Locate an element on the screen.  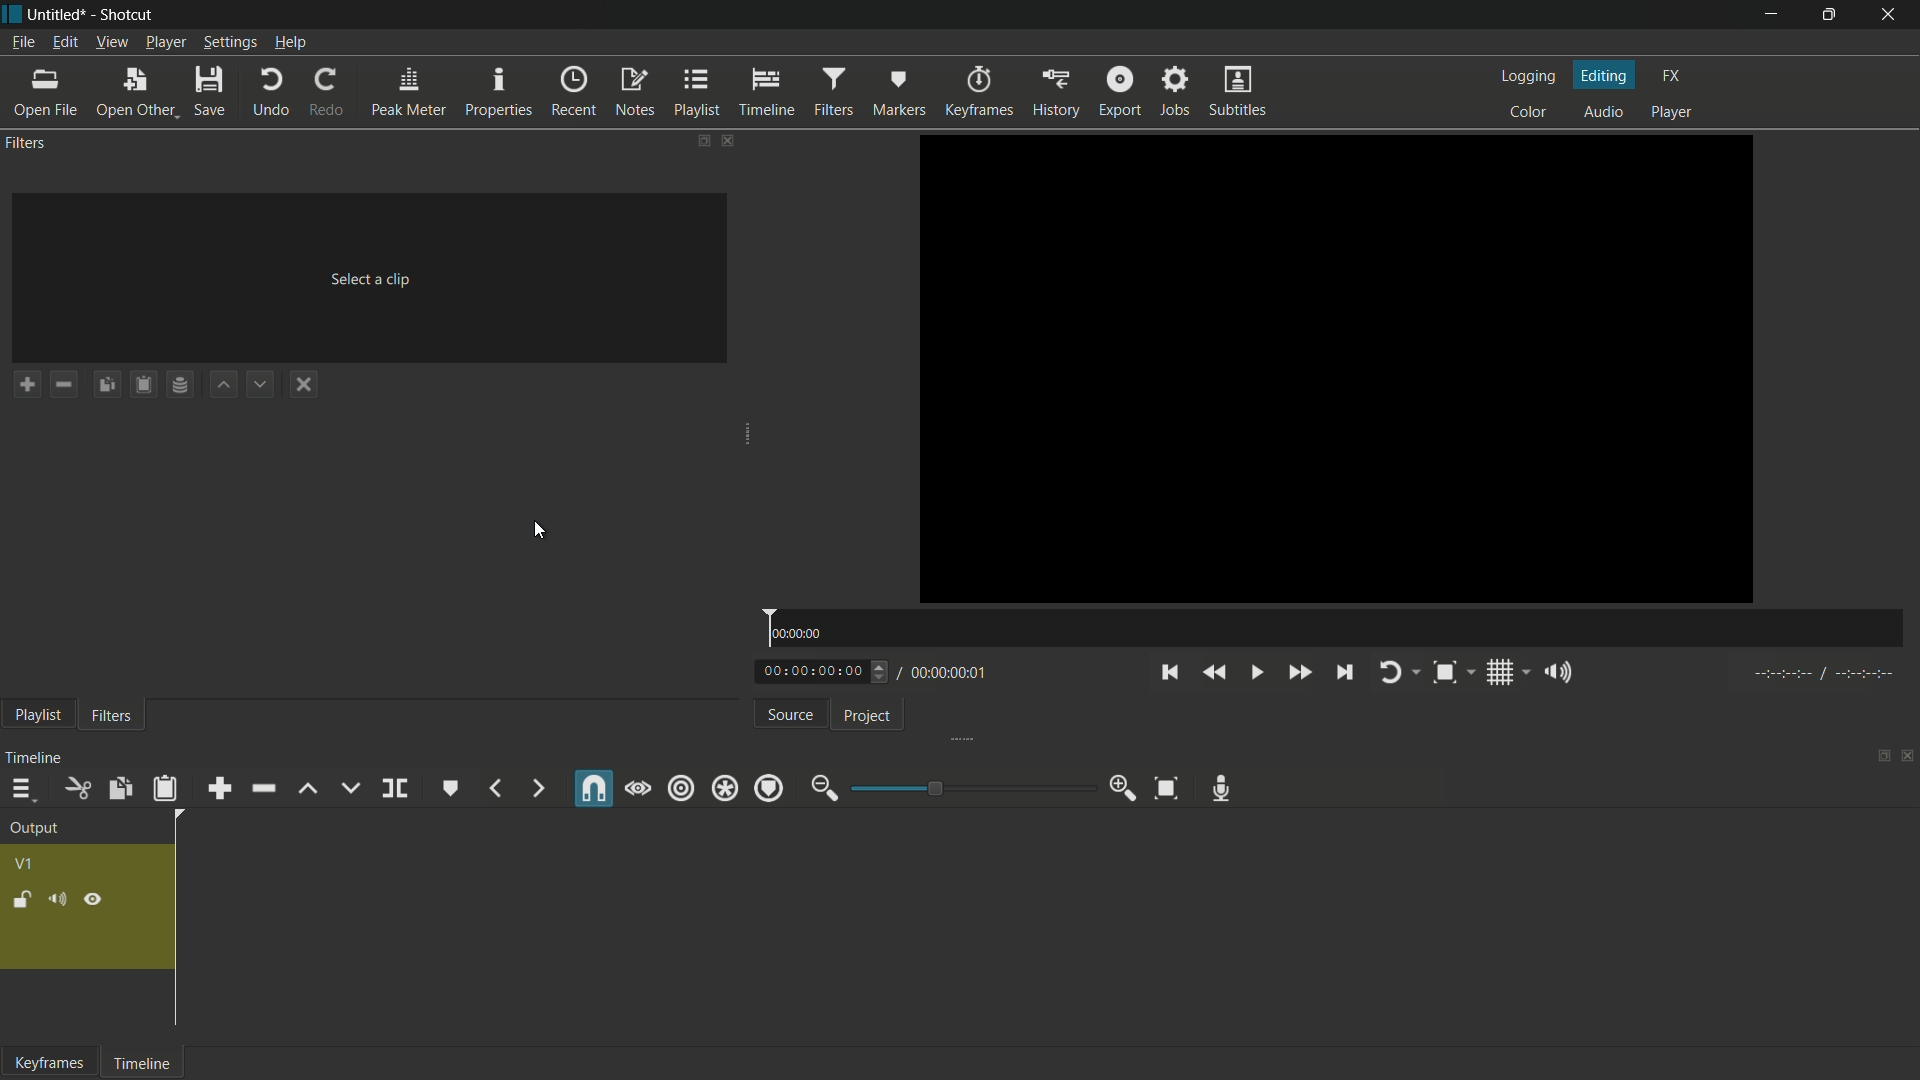
move out is located at coordinates (824, 788).